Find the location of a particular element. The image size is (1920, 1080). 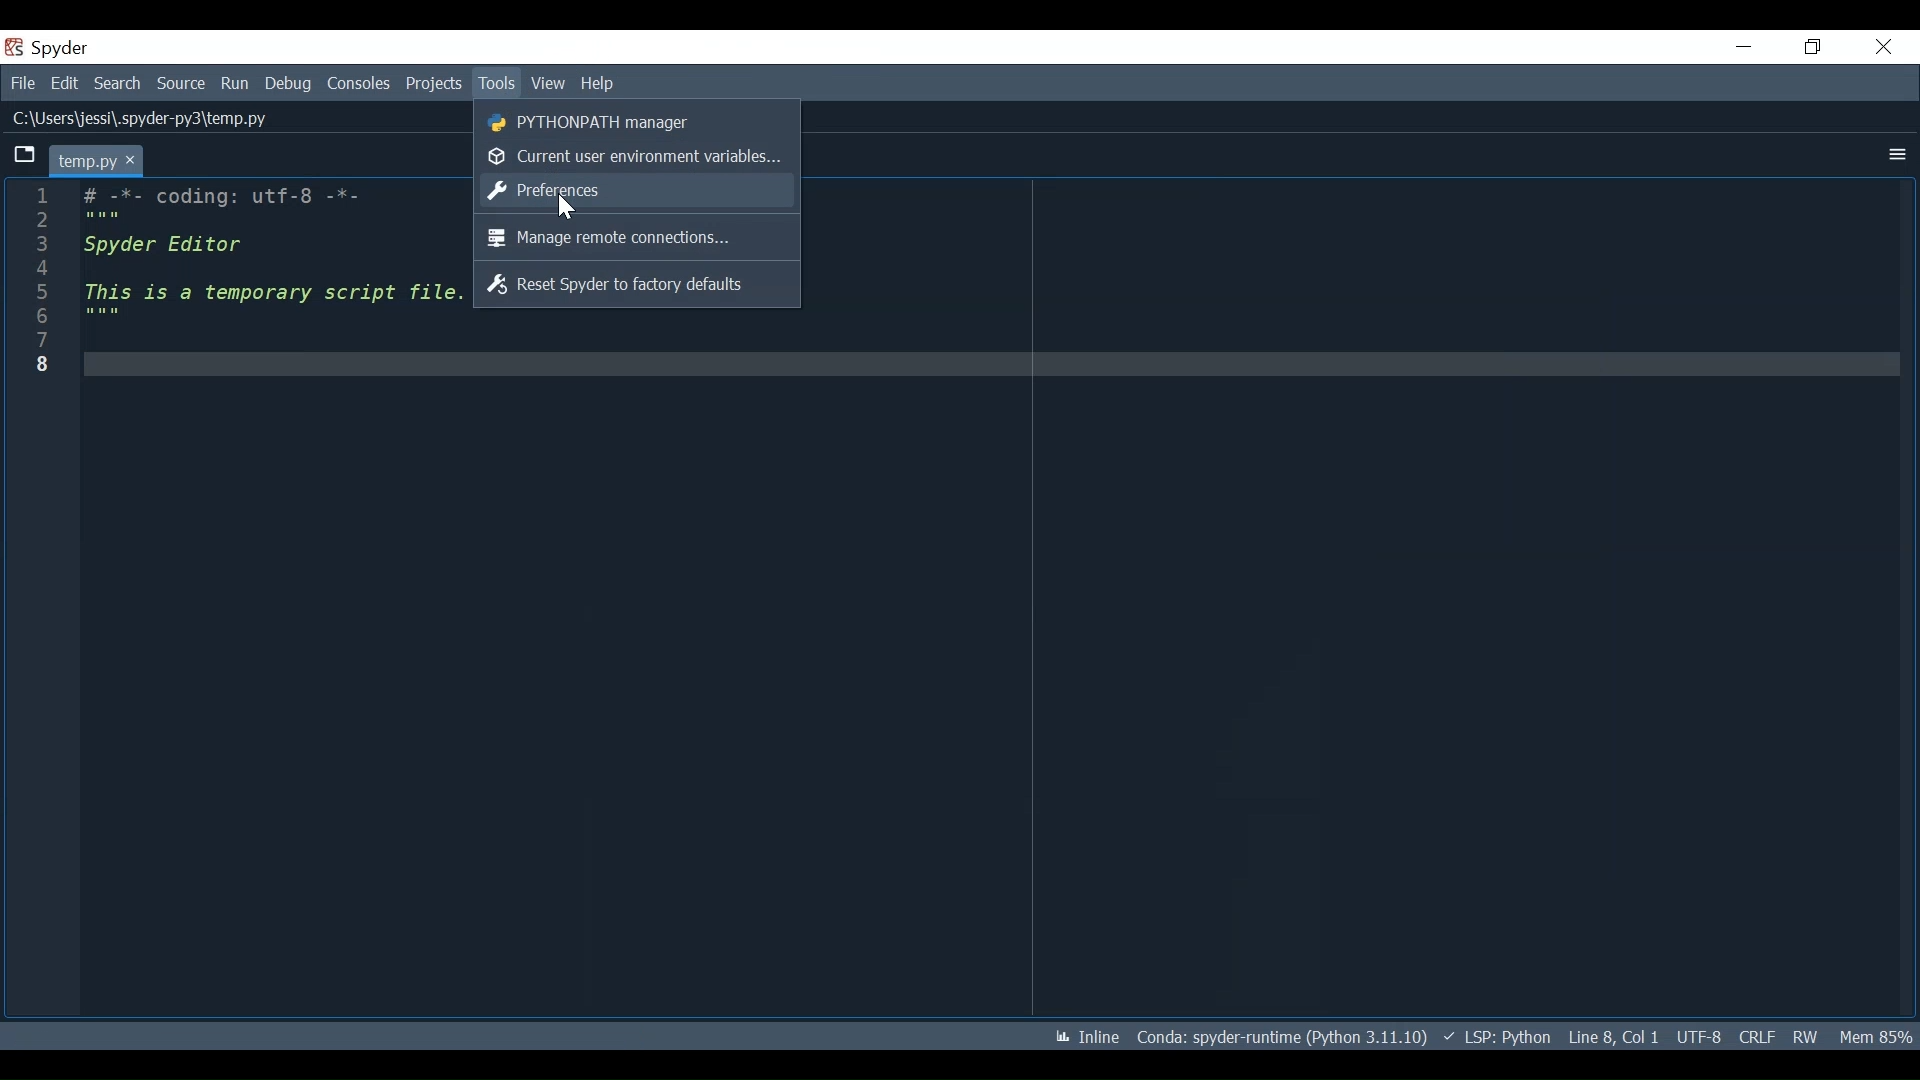

Help is located at coordinates (596, 85).